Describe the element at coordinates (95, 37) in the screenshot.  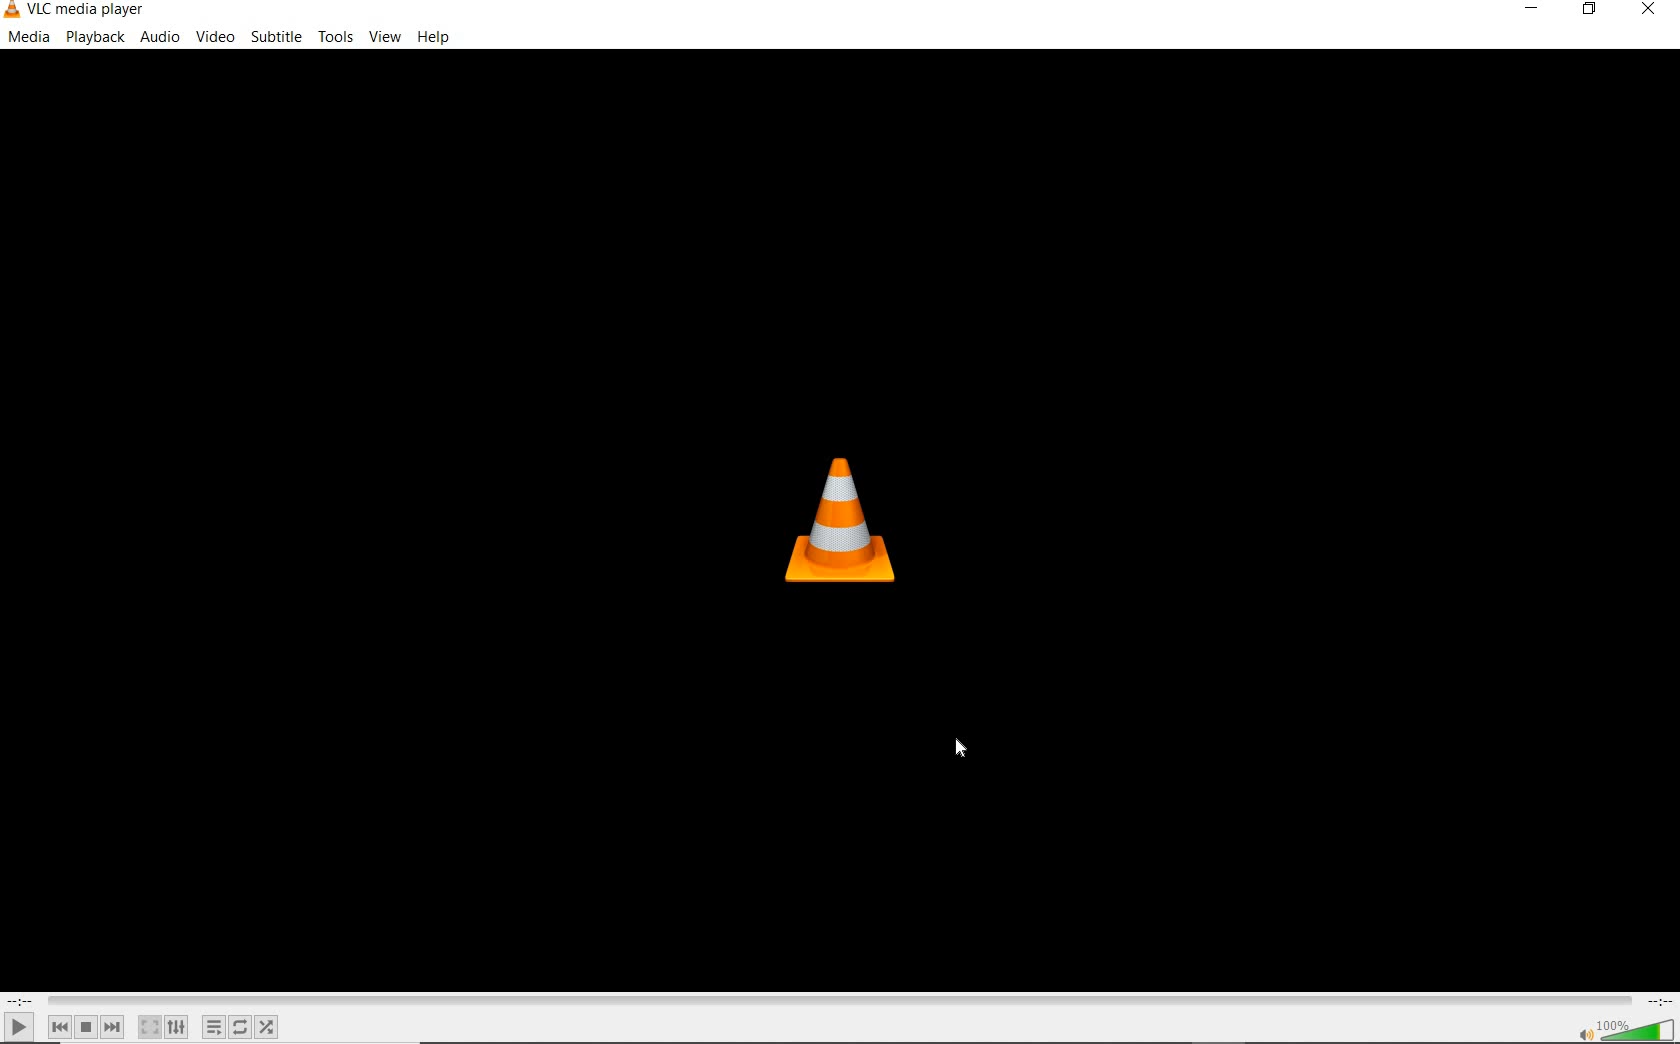
I see `playback` at that location.